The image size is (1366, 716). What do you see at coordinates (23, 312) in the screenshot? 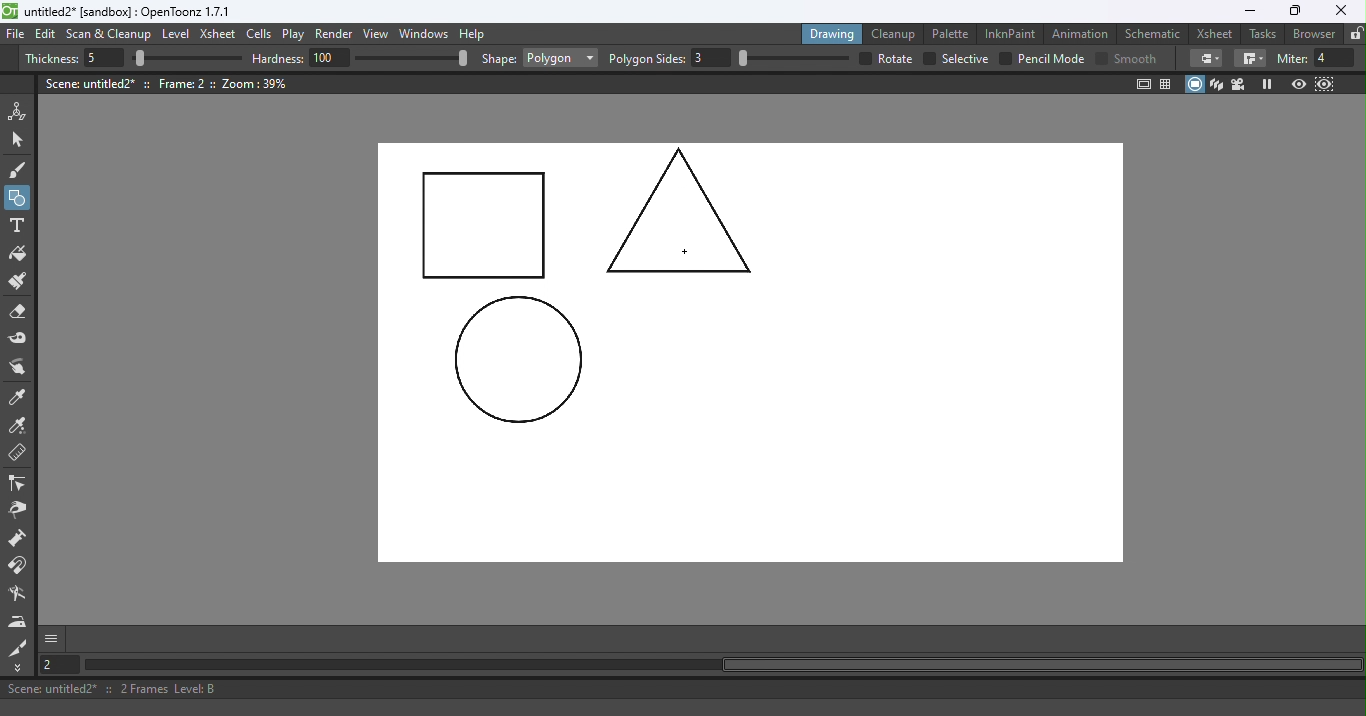
I see `Eraser tool` at bounding box center [23, 312].